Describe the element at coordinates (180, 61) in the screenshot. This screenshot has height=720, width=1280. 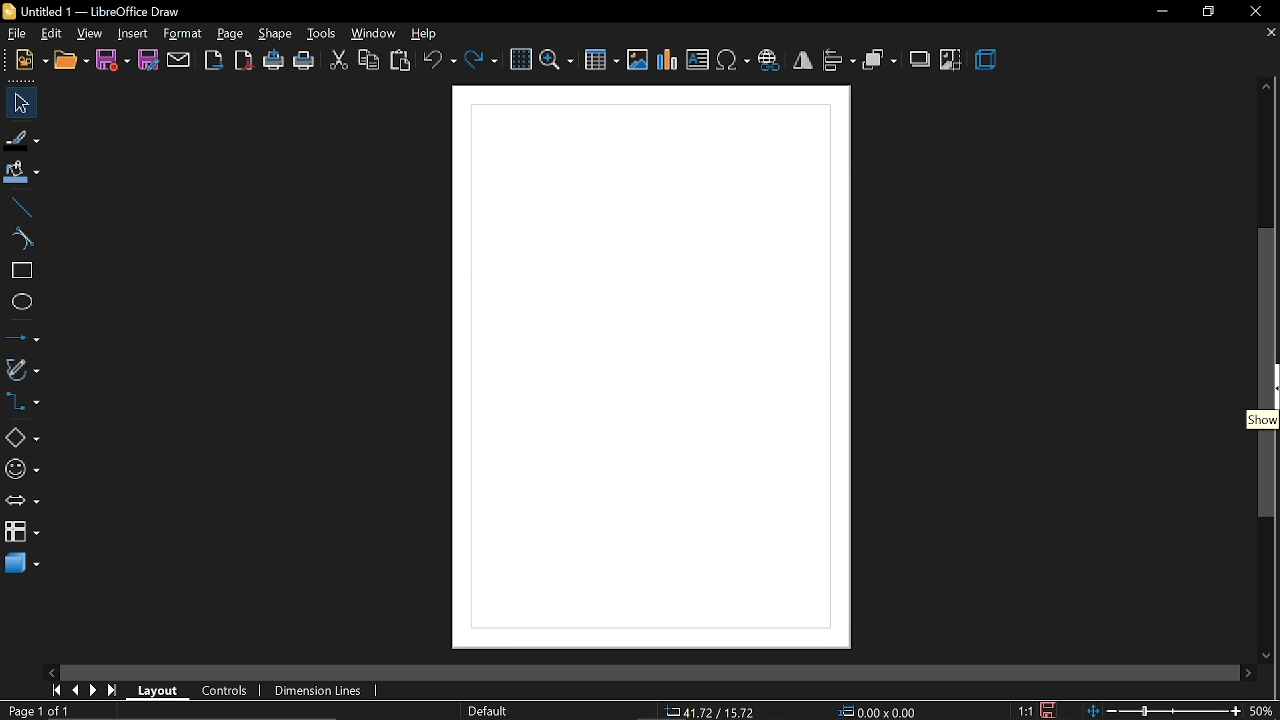
I see `attach` at that location.